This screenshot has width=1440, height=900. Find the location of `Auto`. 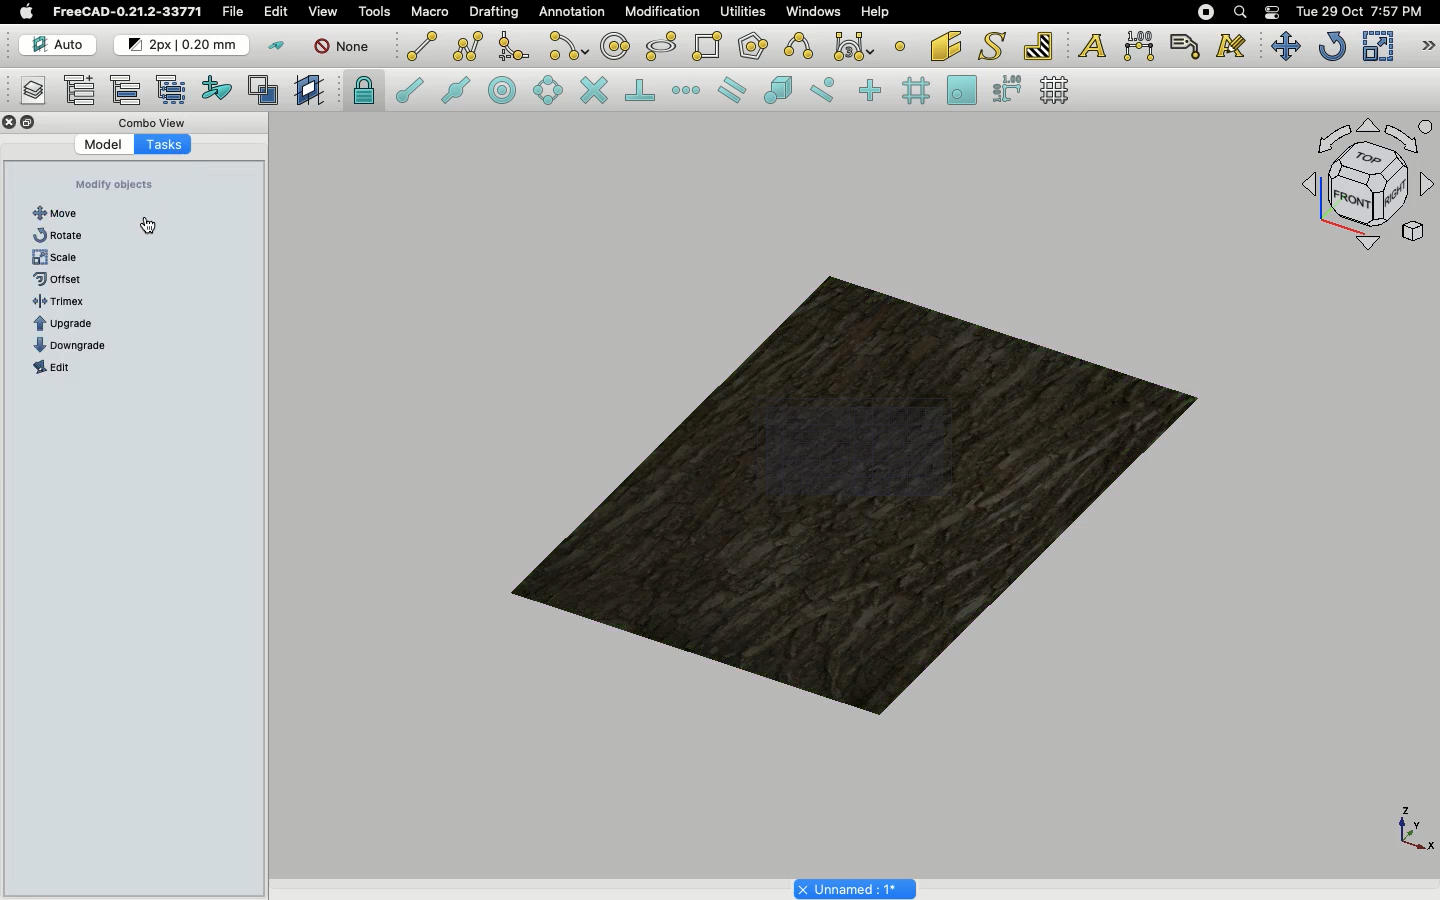

Auto is located at coordinates (59, 45).